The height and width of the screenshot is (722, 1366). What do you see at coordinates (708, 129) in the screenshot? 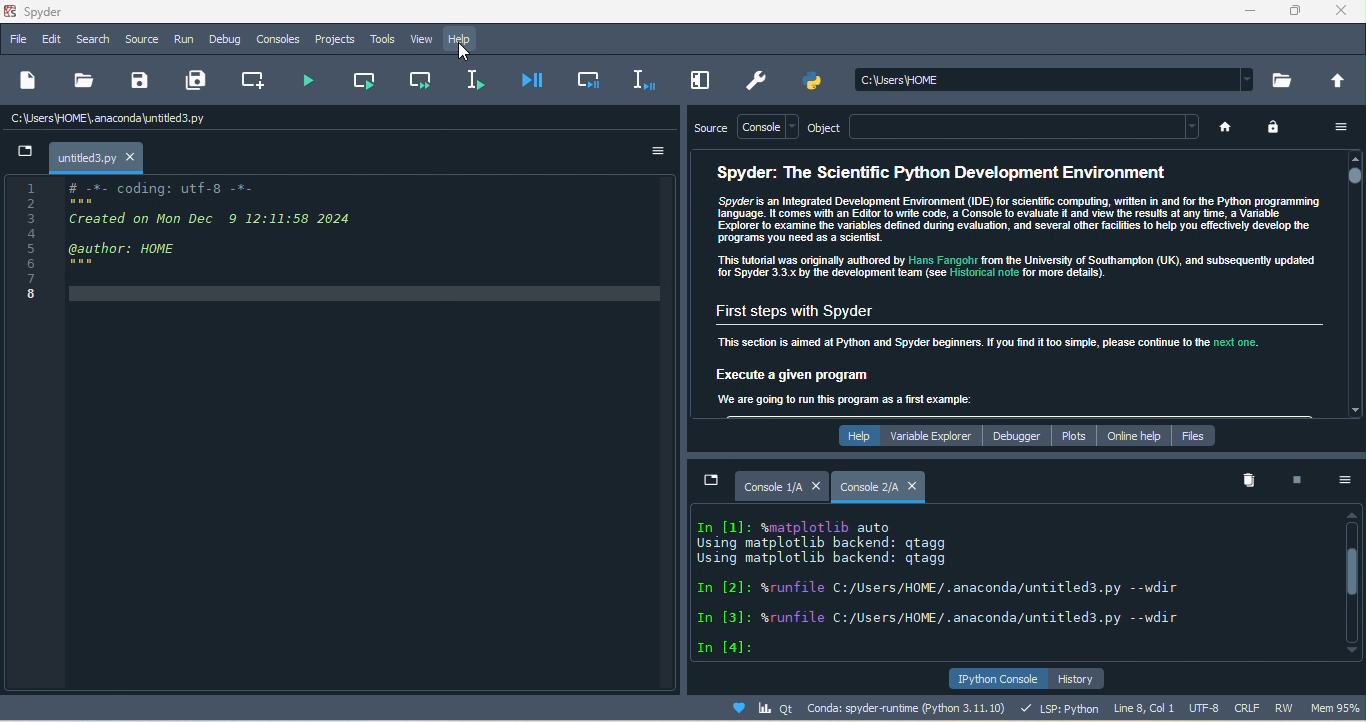
I see `source` at bounding box center [708, 129].